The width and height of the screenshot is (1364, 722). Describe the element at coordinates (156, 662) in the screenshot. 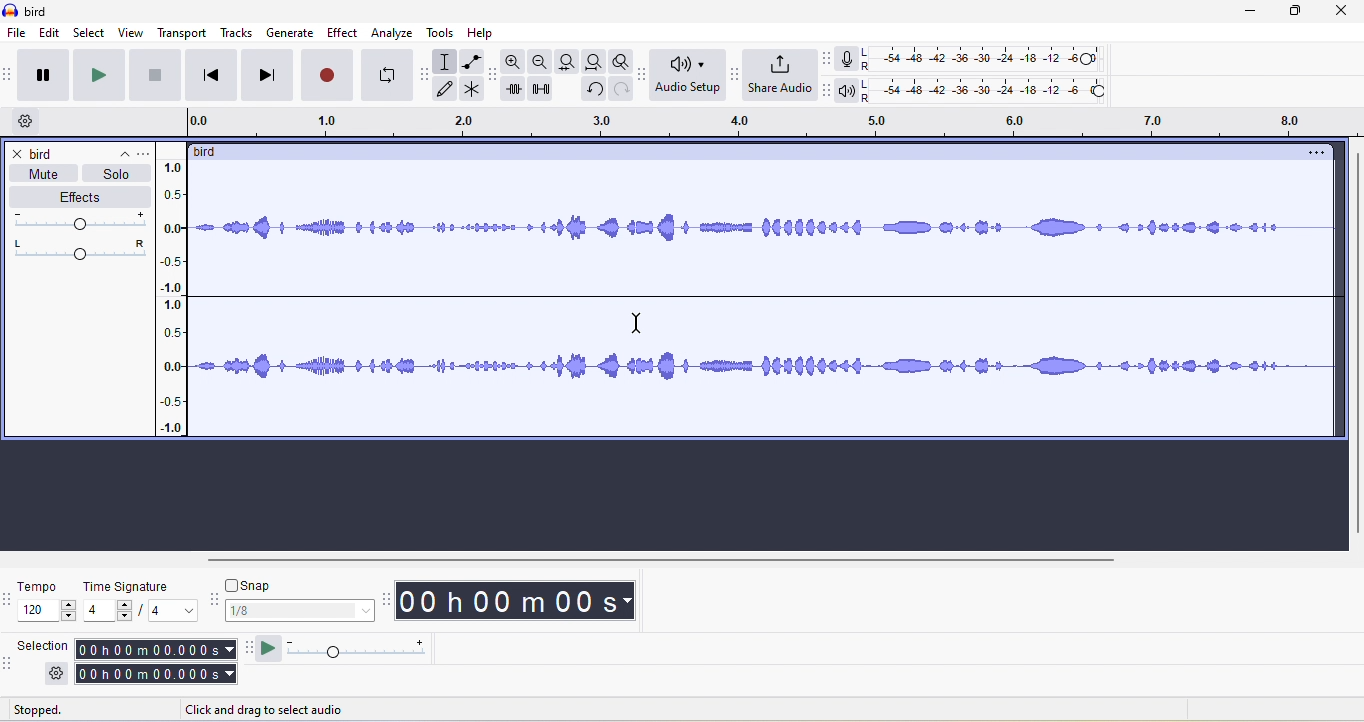

I see `selection` at that location.